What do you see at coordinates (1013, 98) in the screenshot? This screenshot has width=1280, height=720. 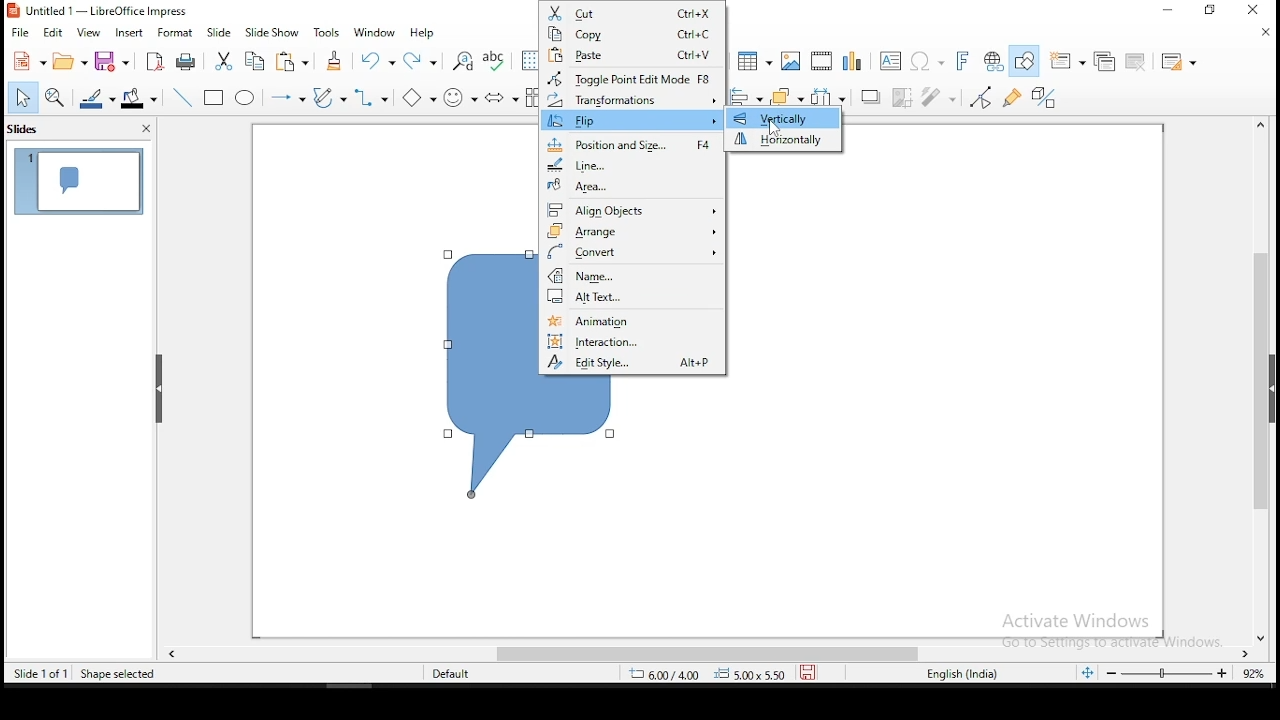 I see `show gluepoint functions` at bounding box center [1013, 98].